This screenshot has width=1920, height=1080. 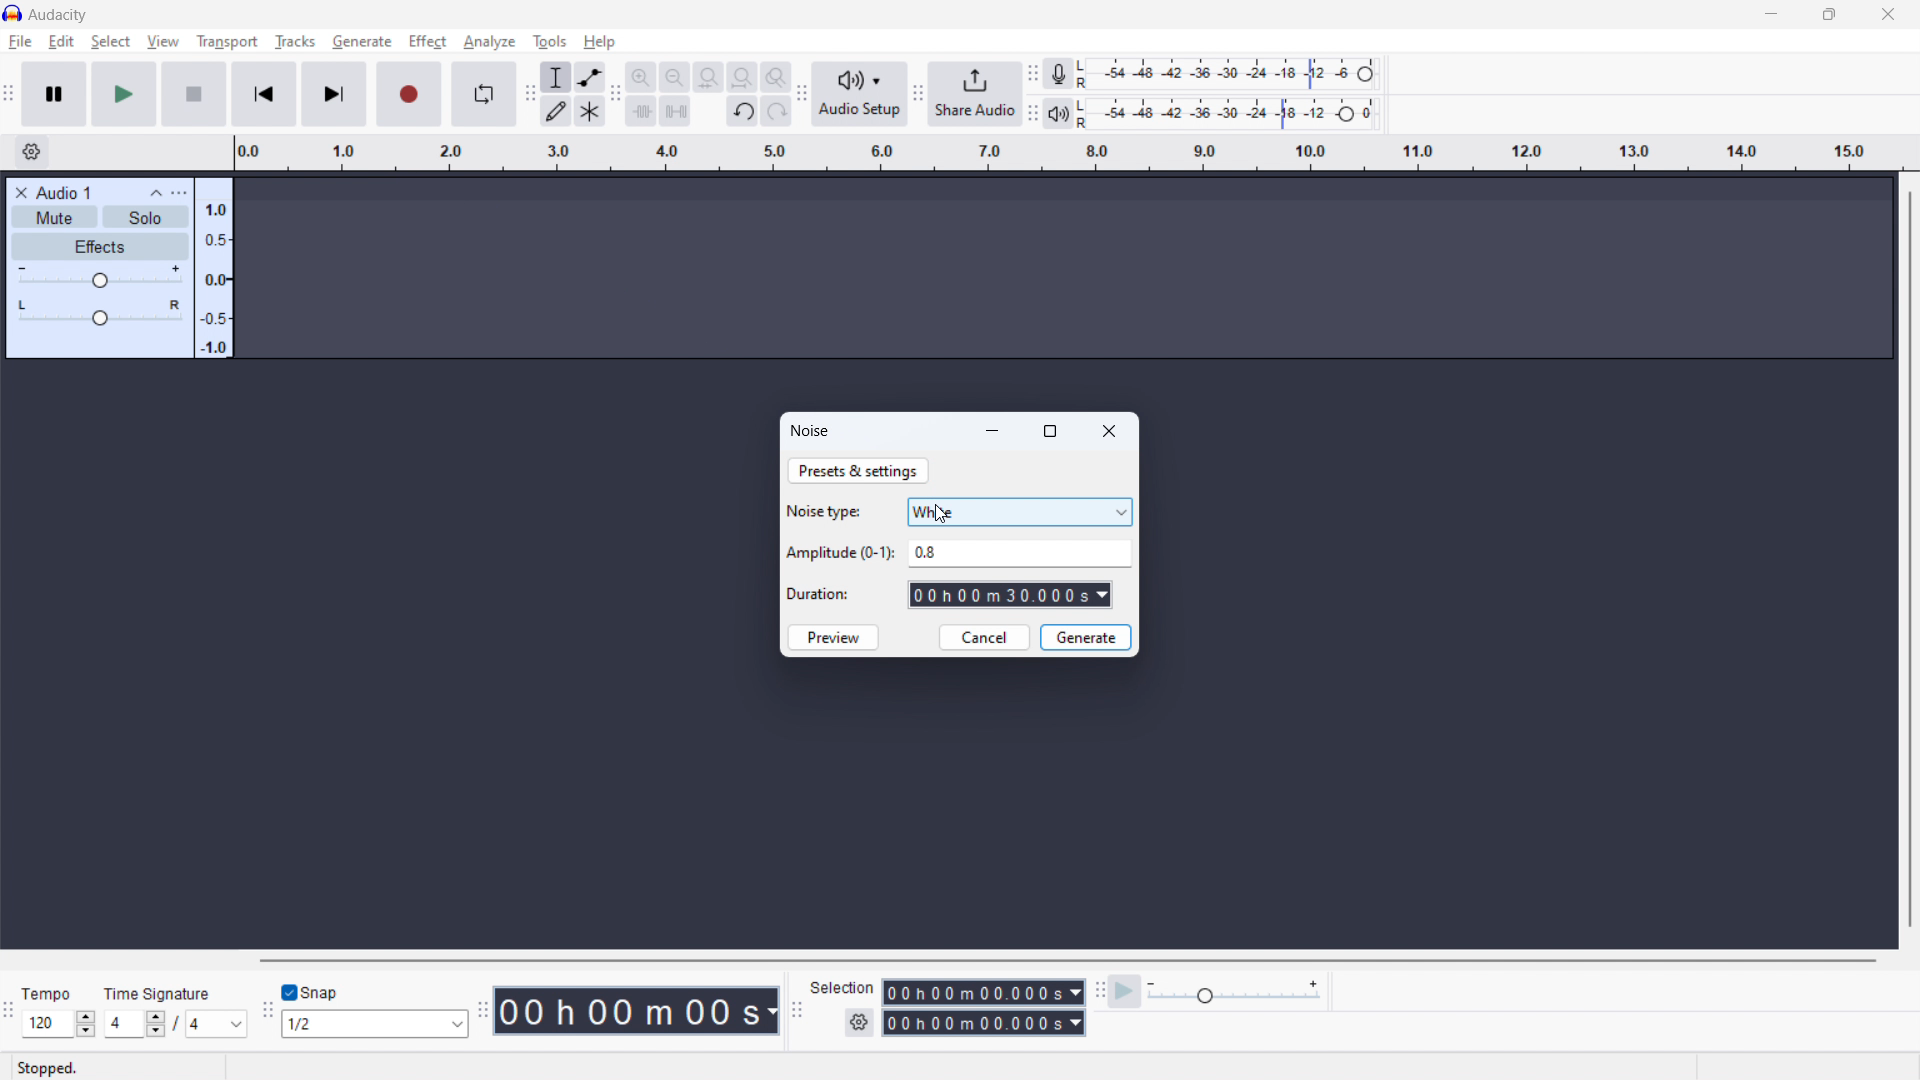 What do you see at coordinates (1911, 557) in the screenshot?
I see `vertical scrollbar` at bounding box center [1911, 557].